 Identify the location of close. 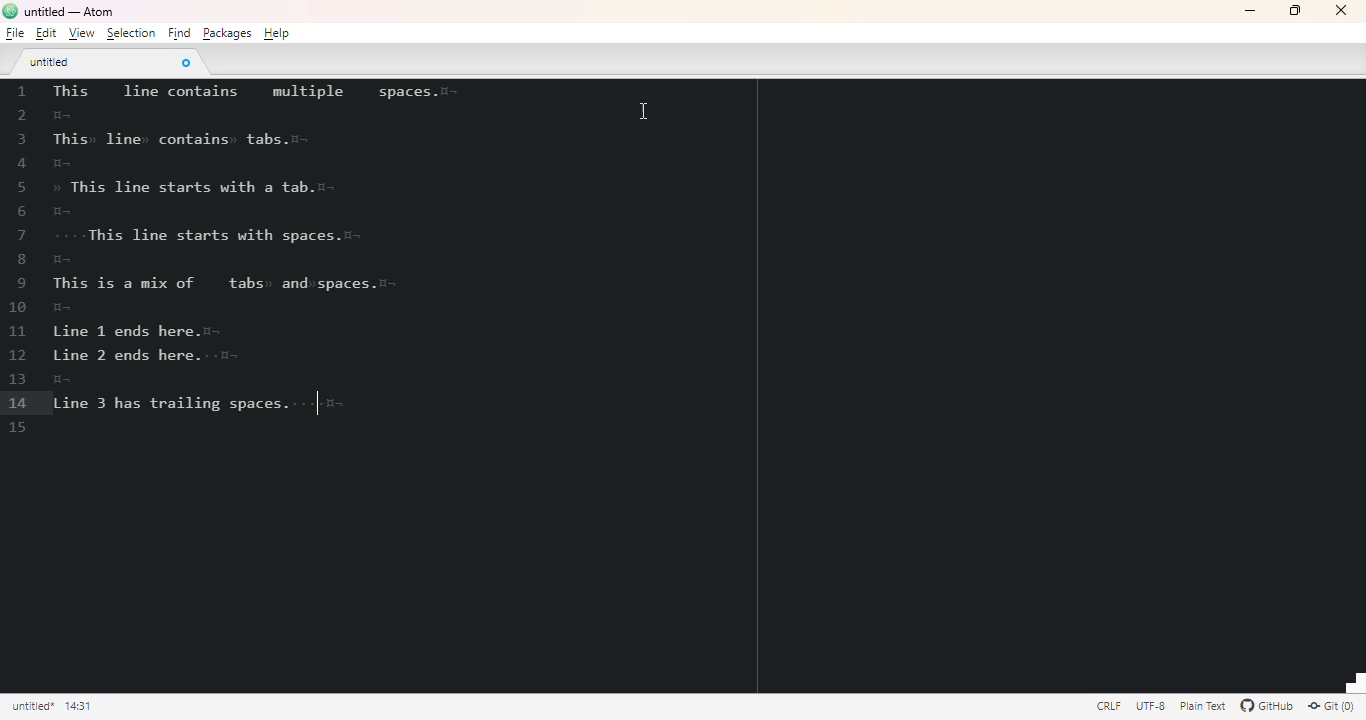
(1340, 10).